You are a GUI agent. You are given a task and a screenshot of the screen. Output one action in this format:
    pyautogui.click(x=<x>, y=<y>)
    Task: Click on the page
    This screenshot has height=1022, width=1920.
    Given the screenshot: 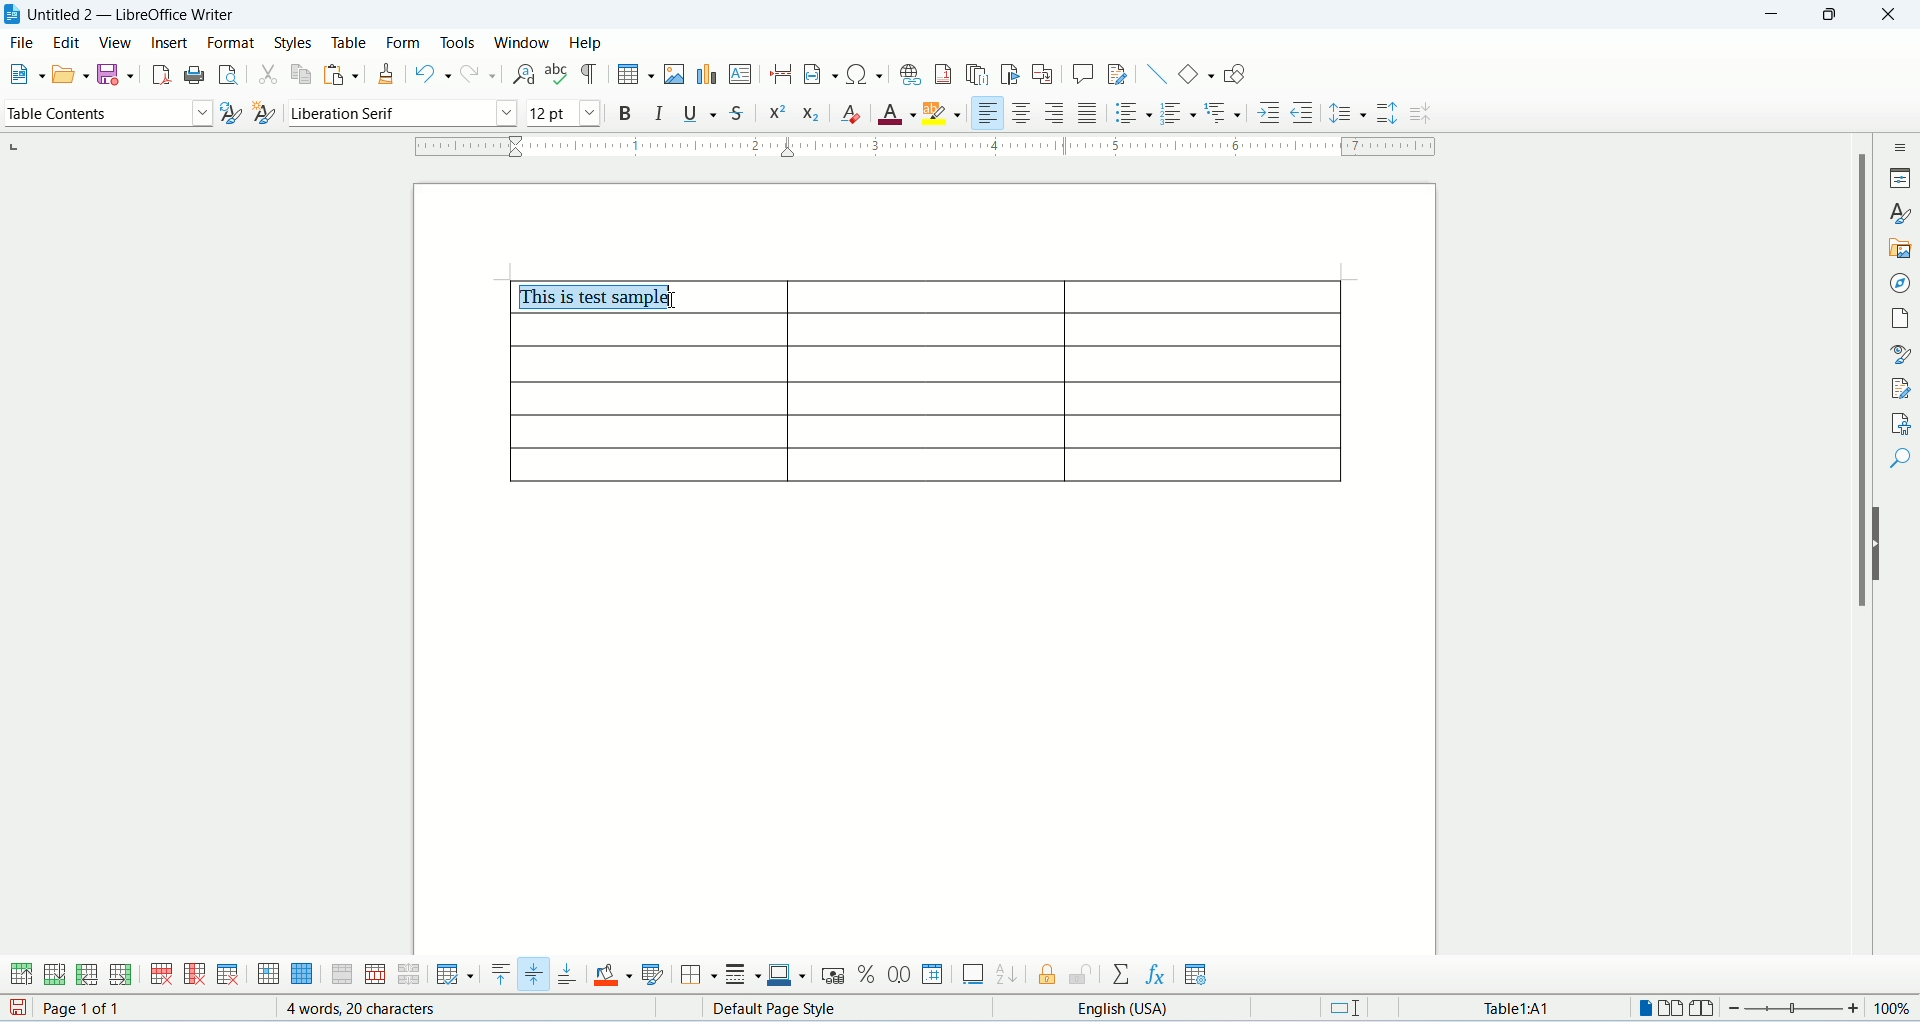 What is the action you would take?
    pyautogui.click(x=1901, y=314)
    